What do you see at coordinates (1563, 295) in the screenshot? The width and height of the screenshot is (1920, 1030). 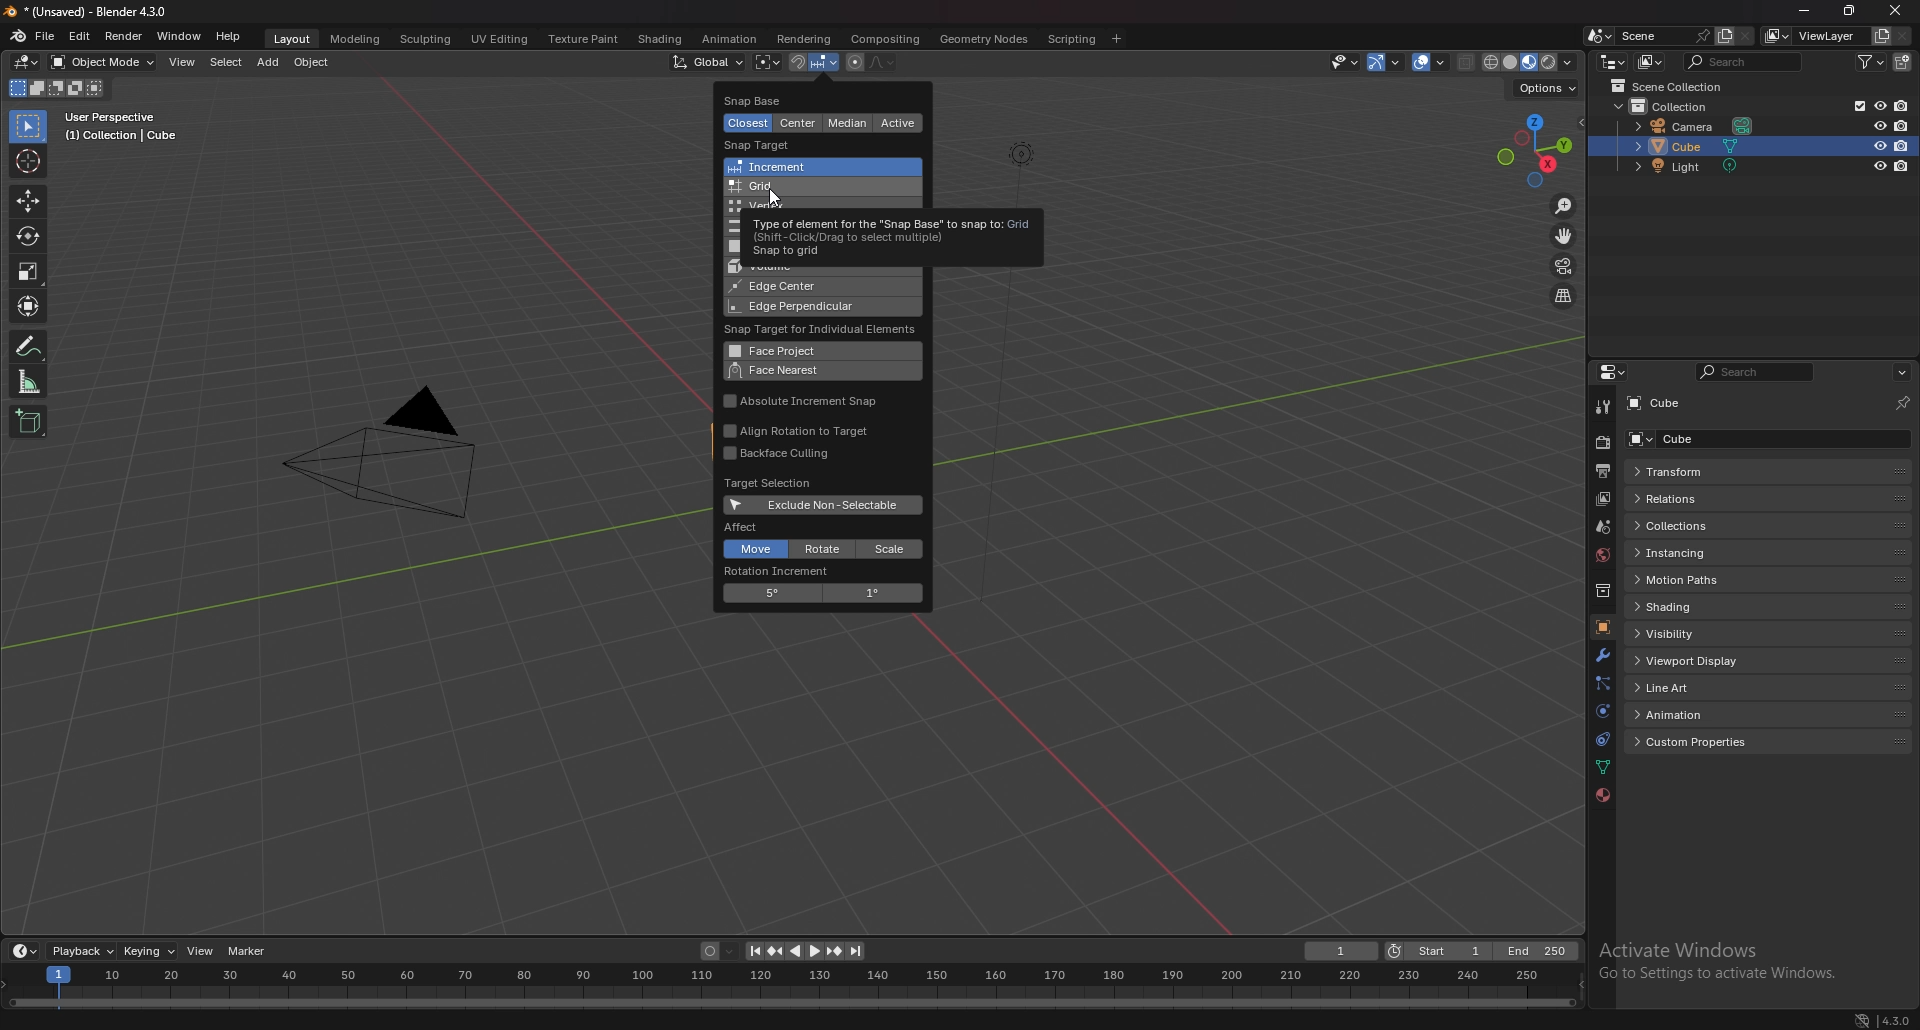 I see `perspective/orthographic` at bounding box center [1563, 295].